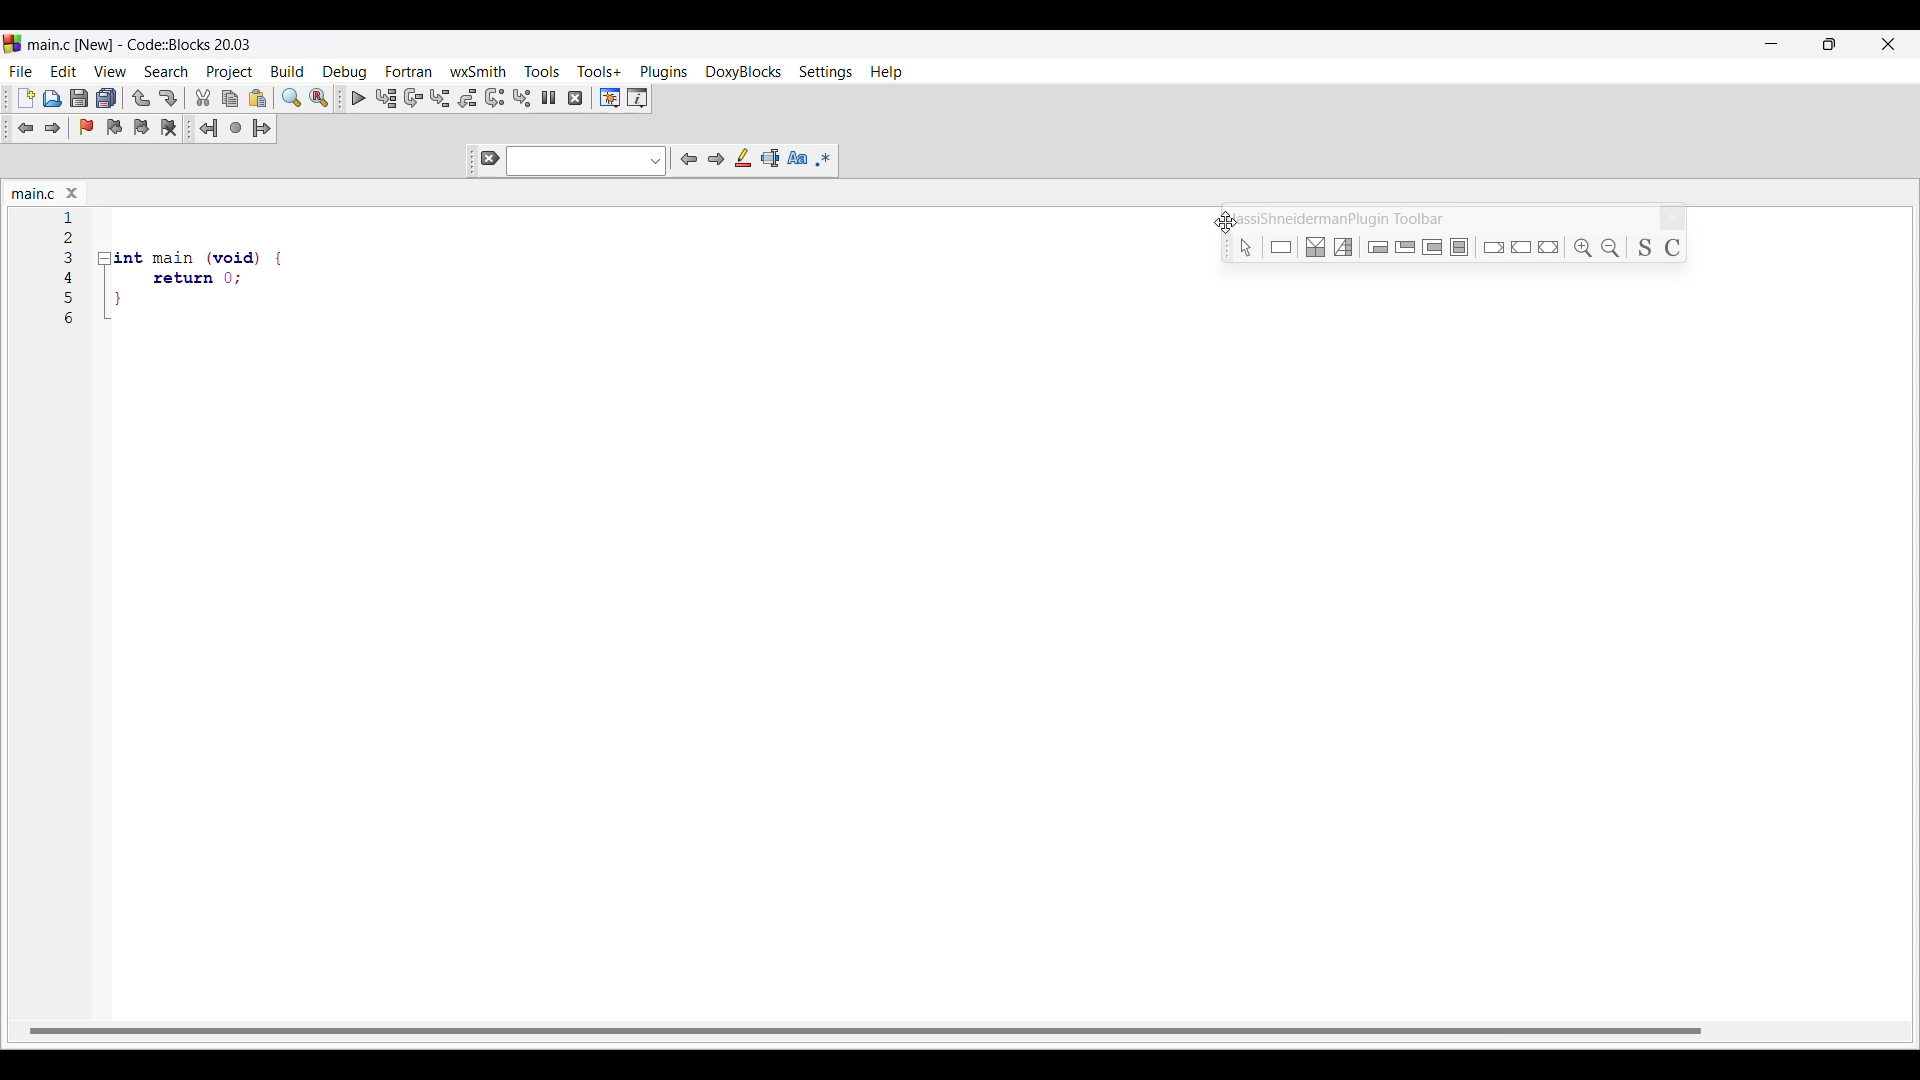 The width and height of the screenshot is (1920, 1080). What do you see at coordinates (1582, 247) in the screenshot?
I see `` at bounding box center [1582, 247].